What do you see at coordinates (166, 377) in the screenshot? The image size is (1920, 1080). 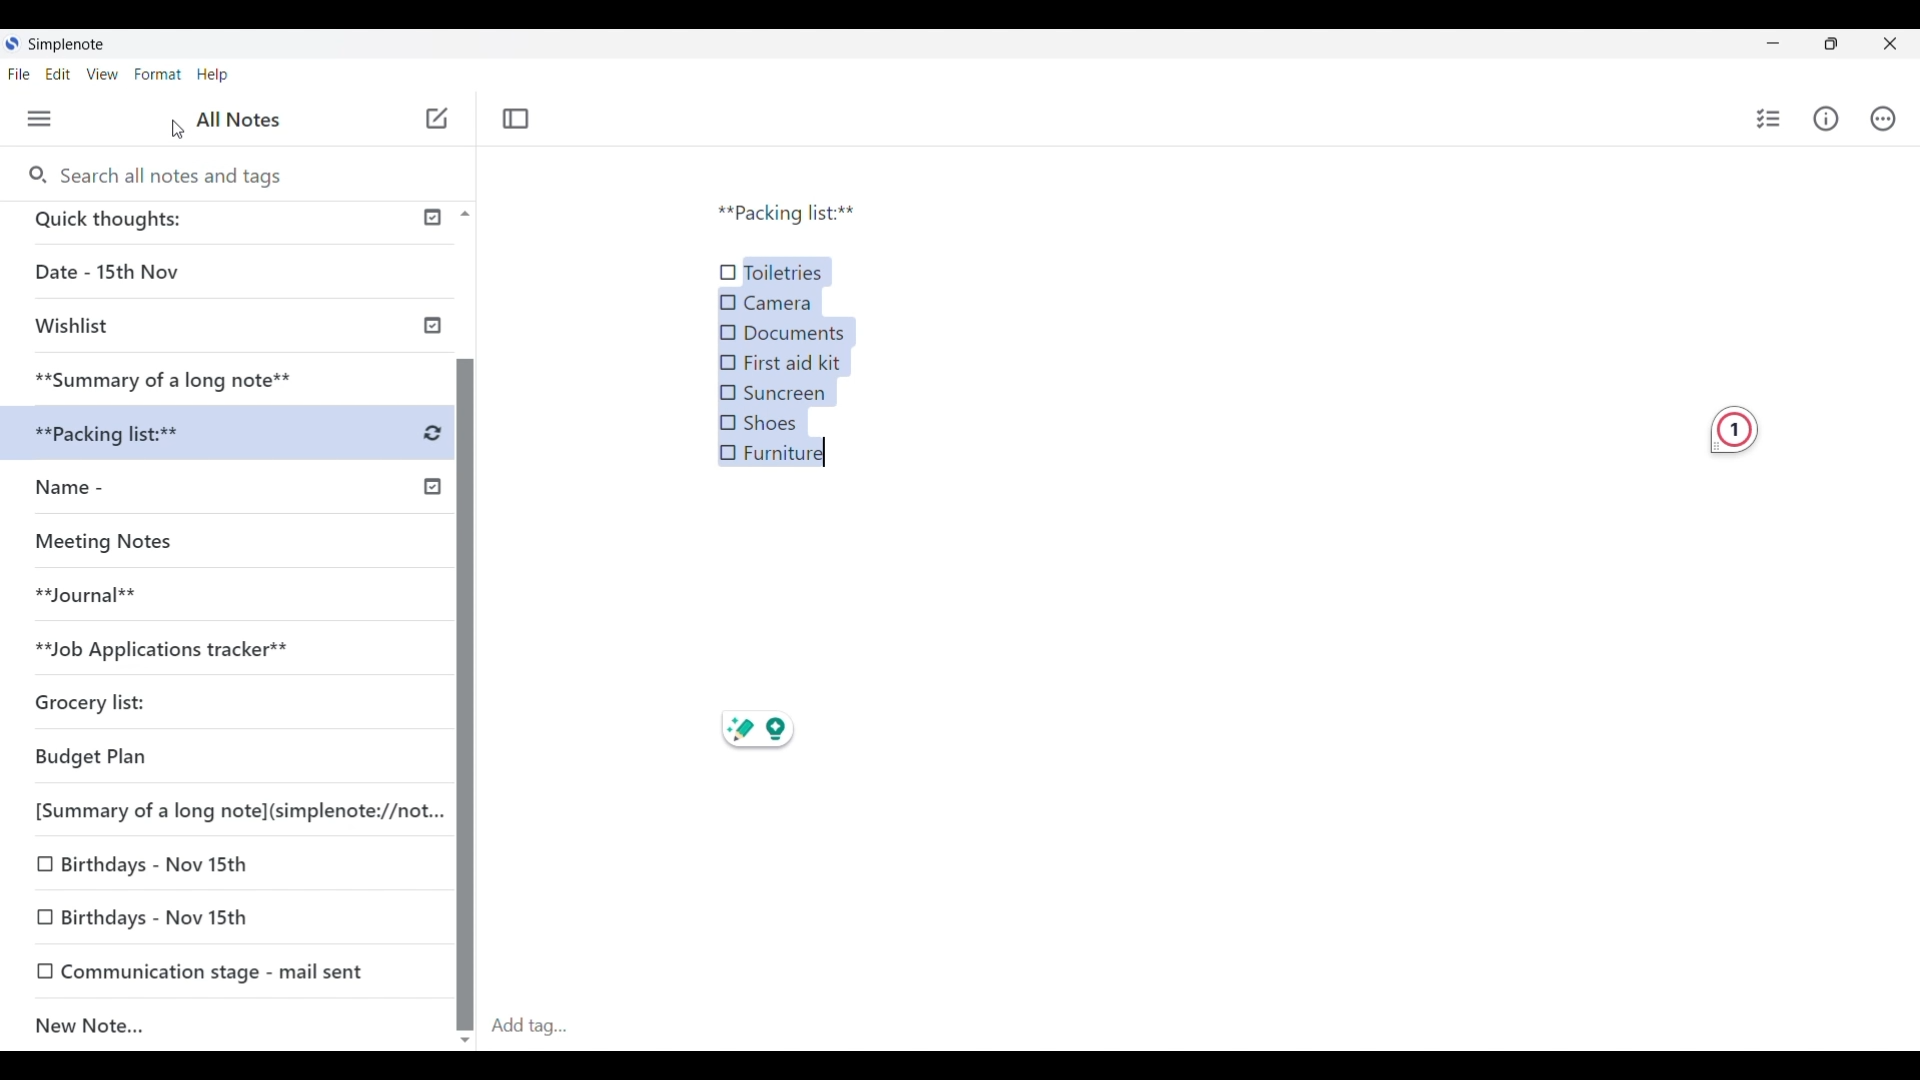 I see `Summary of a long note` at bounding box center [166, 377].